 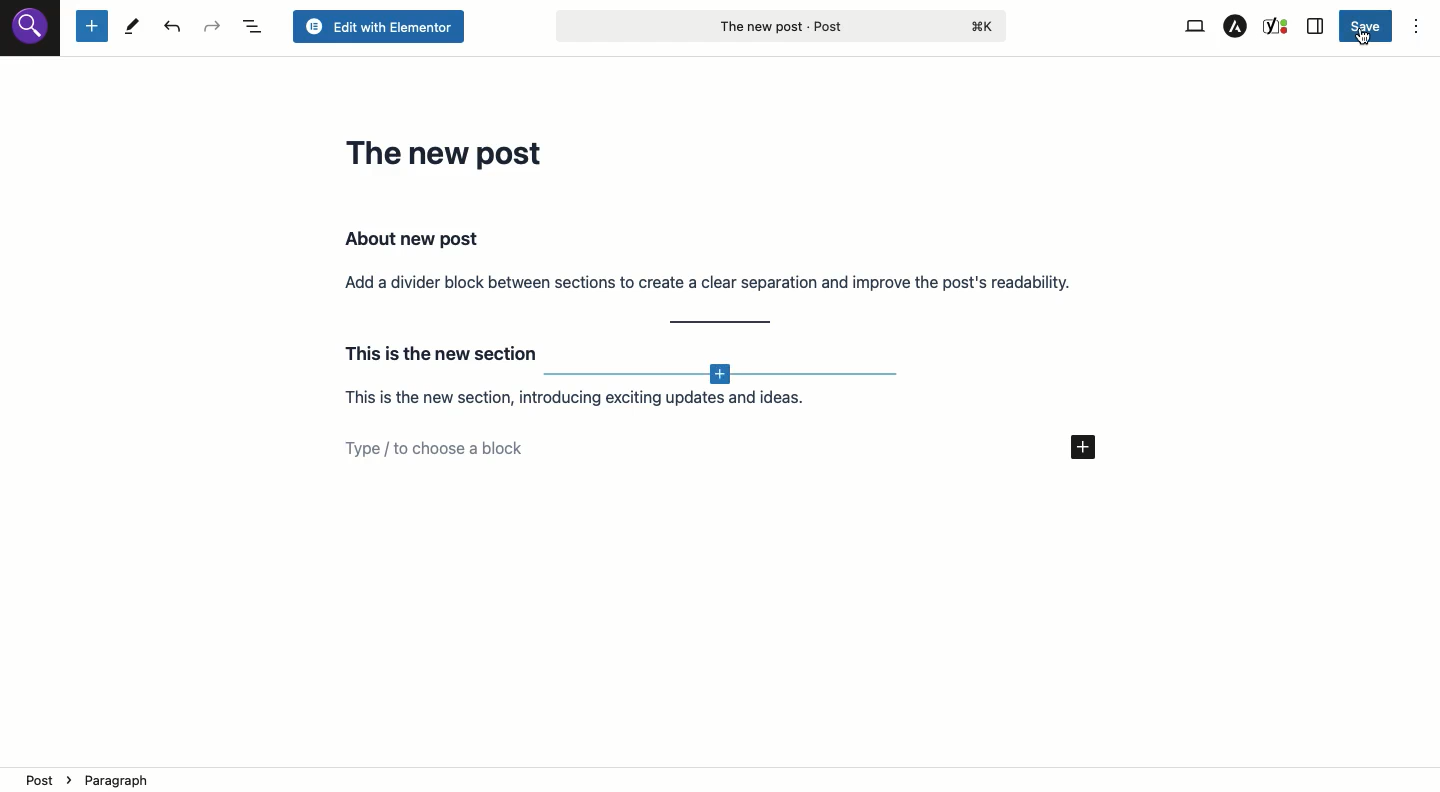 What do you see at coordinates (132, 28) in the screenshot?
I see `Tools` at bounding box center [132, 28].